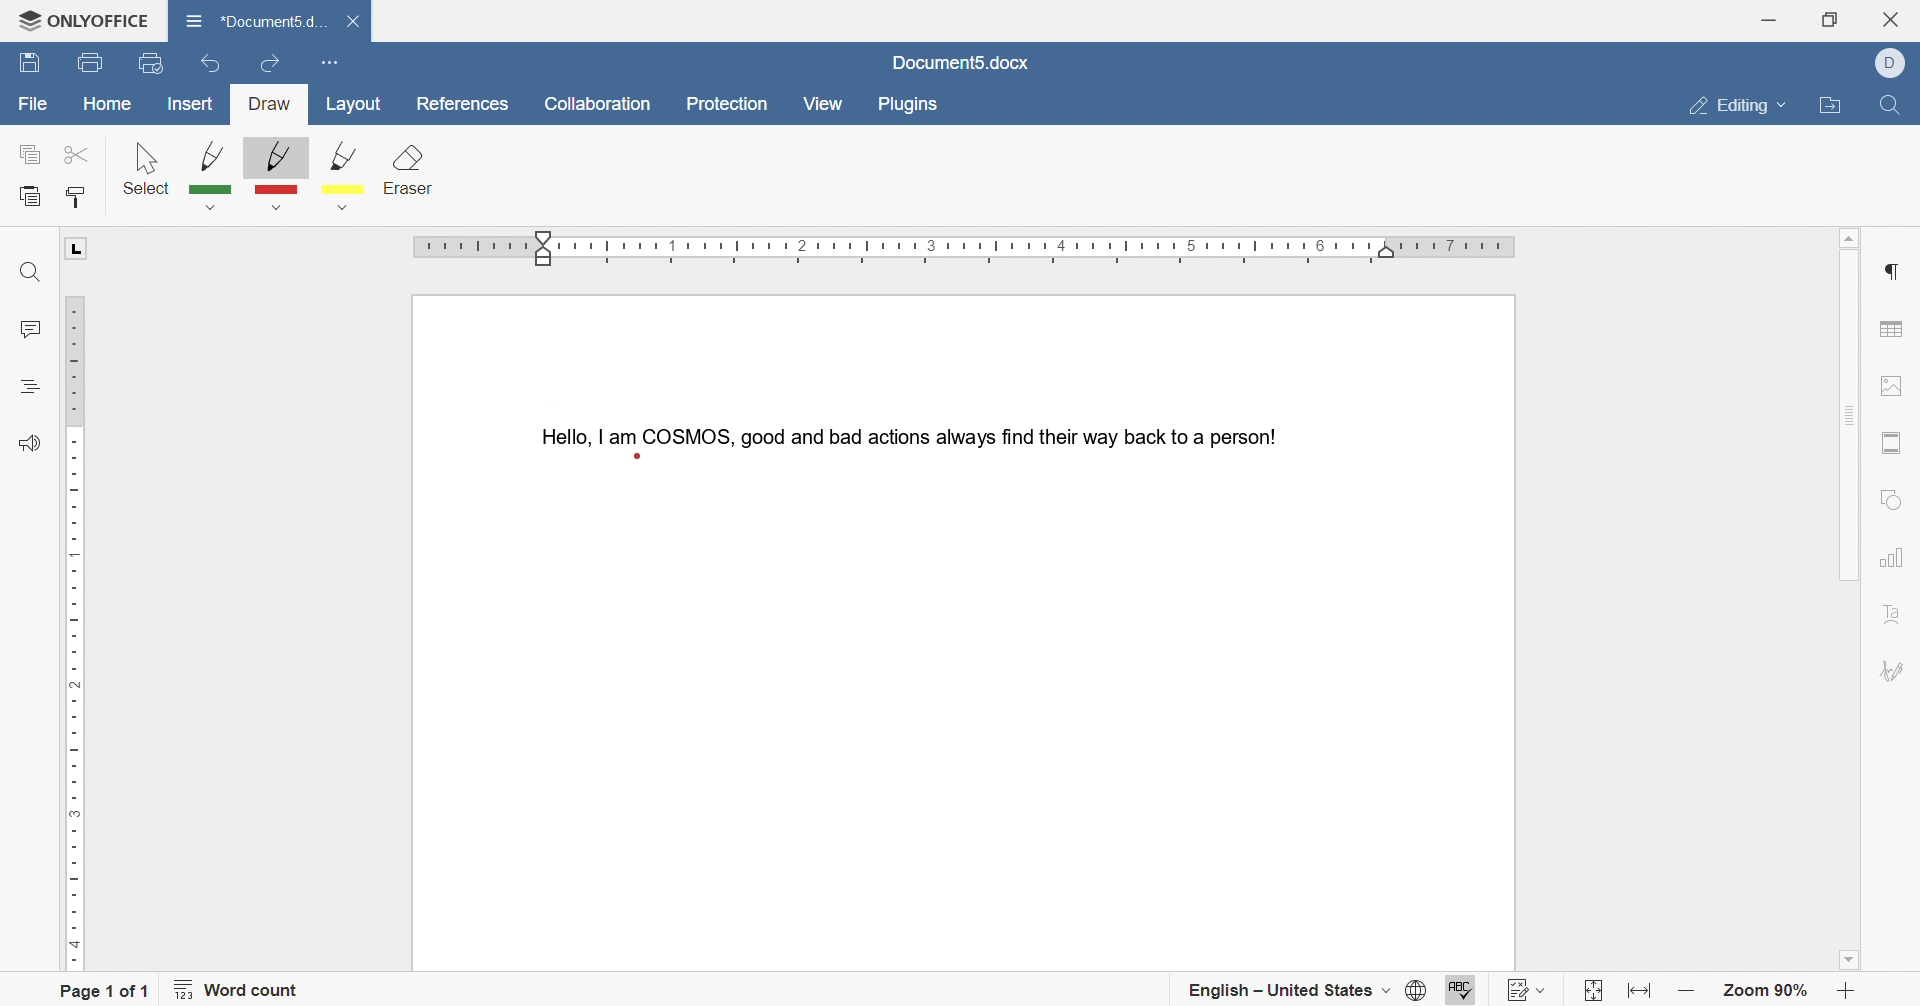  I want to click on scroll up, so click(1855, 234).